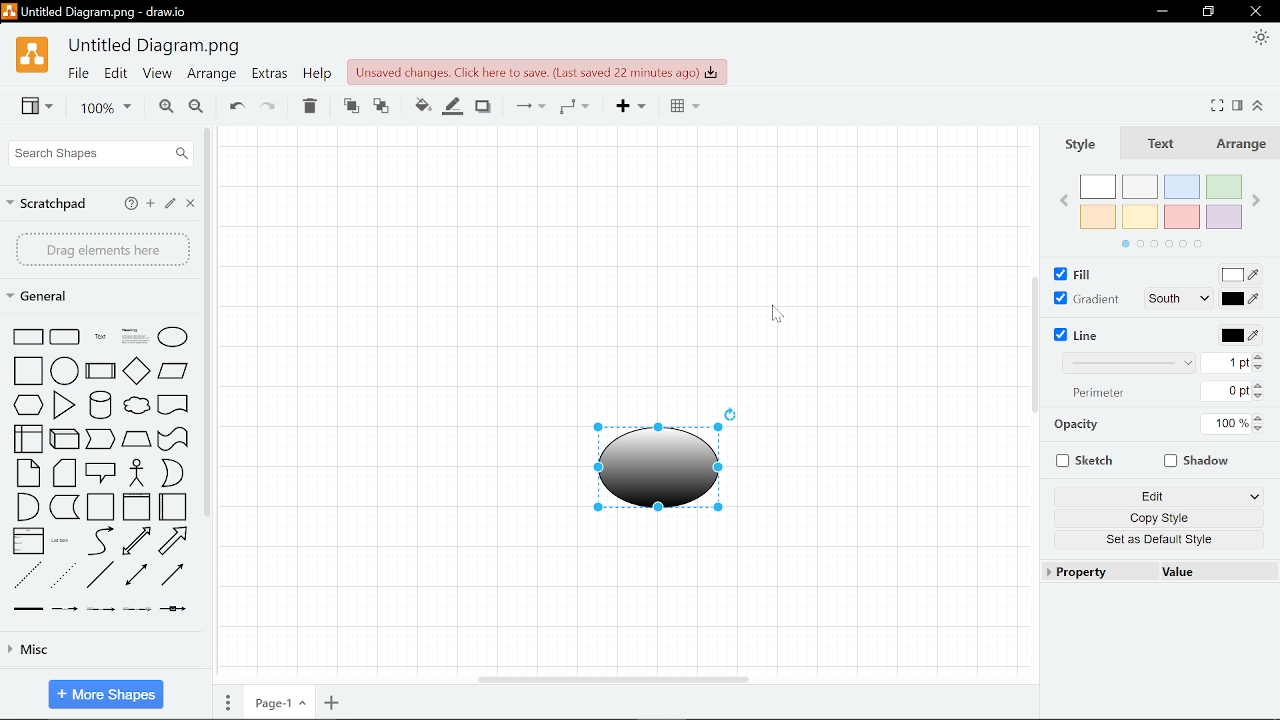  Describe the element at coordinates (1260, 107) in the screenshot. I see `Collapse` at that location.